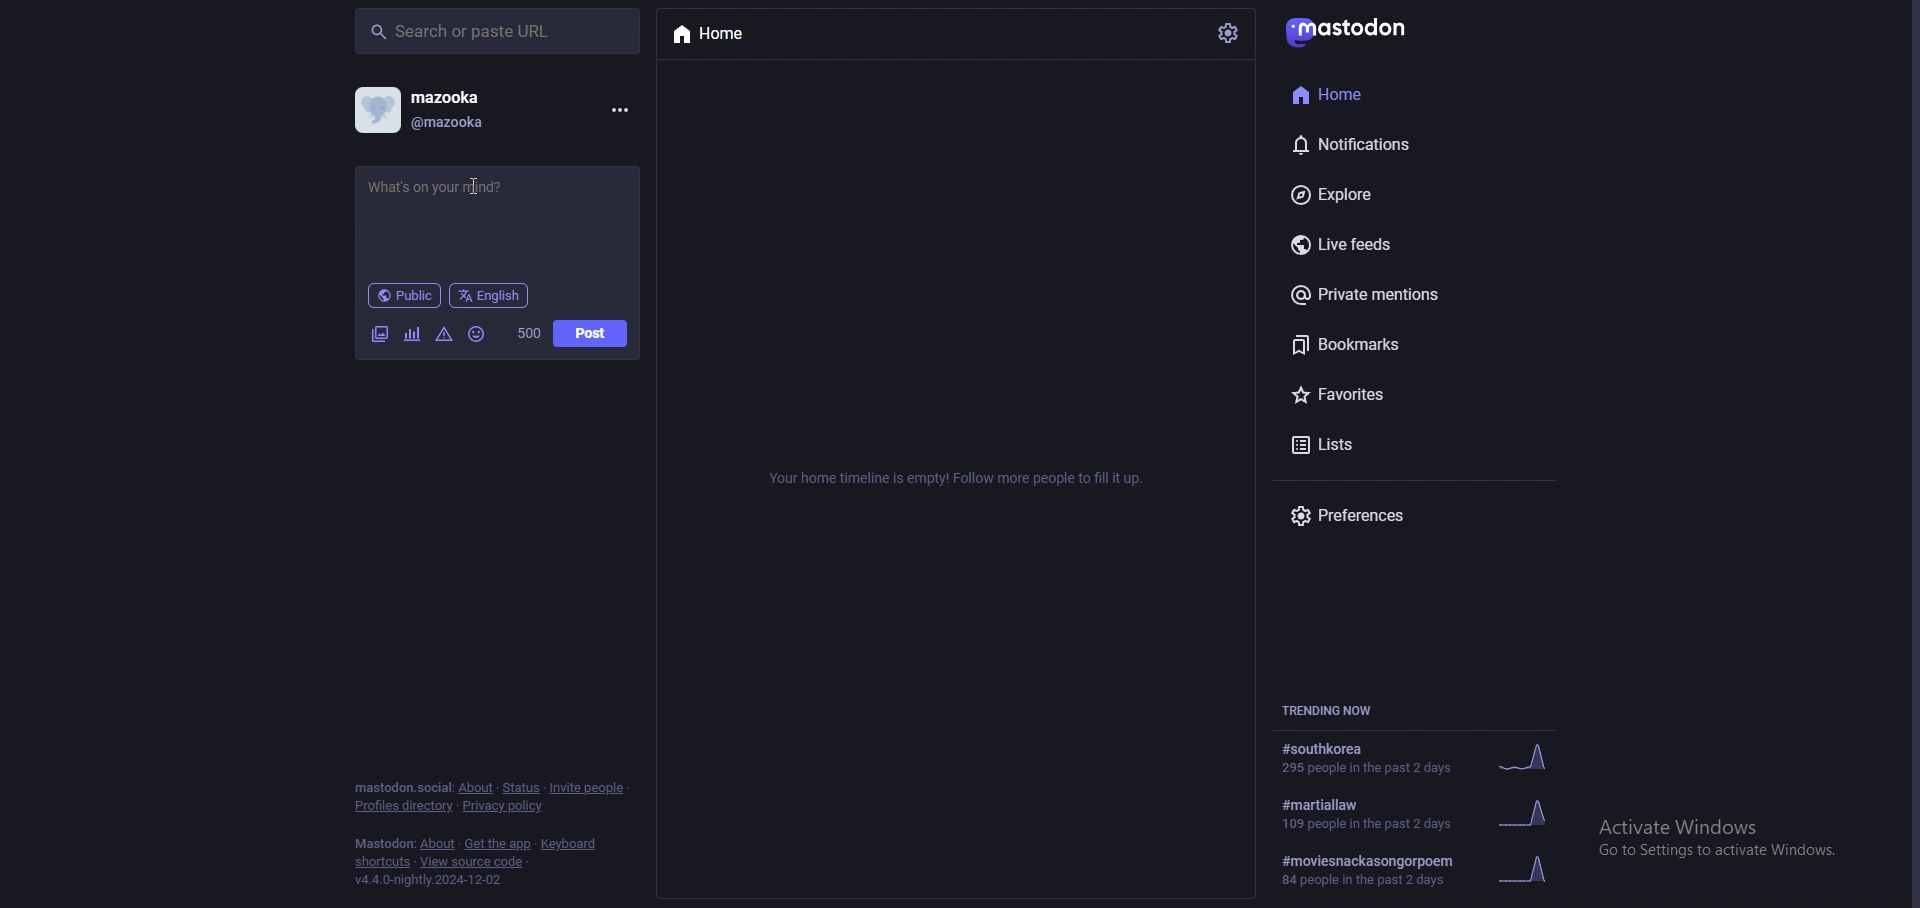 This screenshot has width=1920, height=908. Describe the element at coordinates (411, 335) in the screenshot. I see `polls` at that location.